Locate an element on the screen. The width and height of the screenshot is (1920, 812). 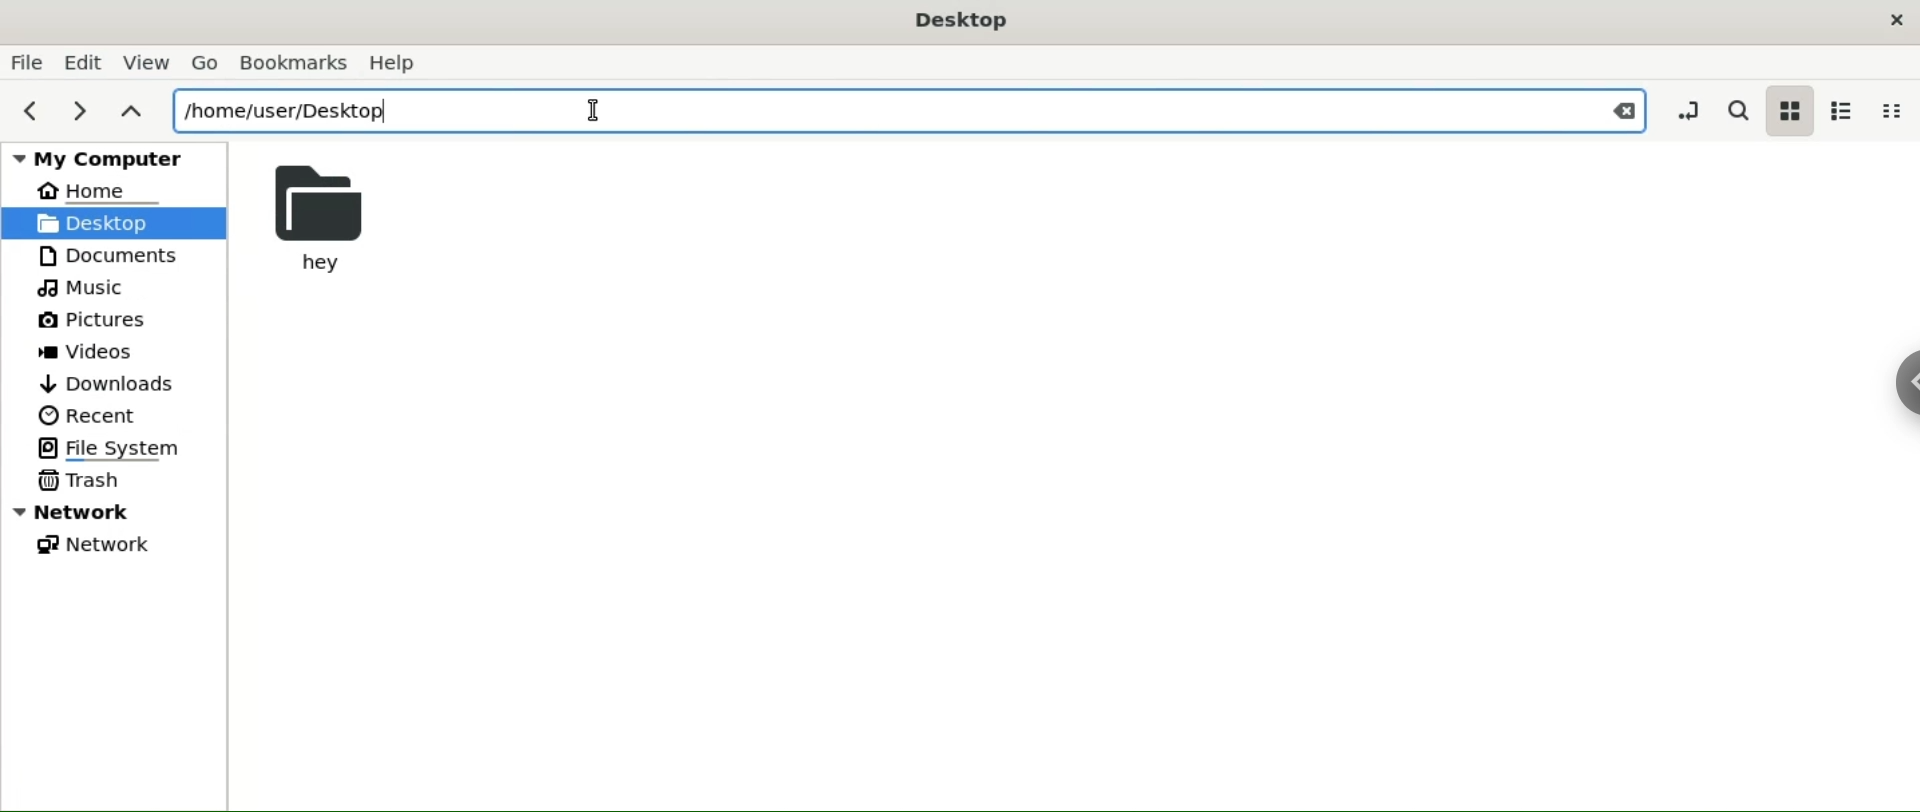
pictures is located at coordinates (92, 322).